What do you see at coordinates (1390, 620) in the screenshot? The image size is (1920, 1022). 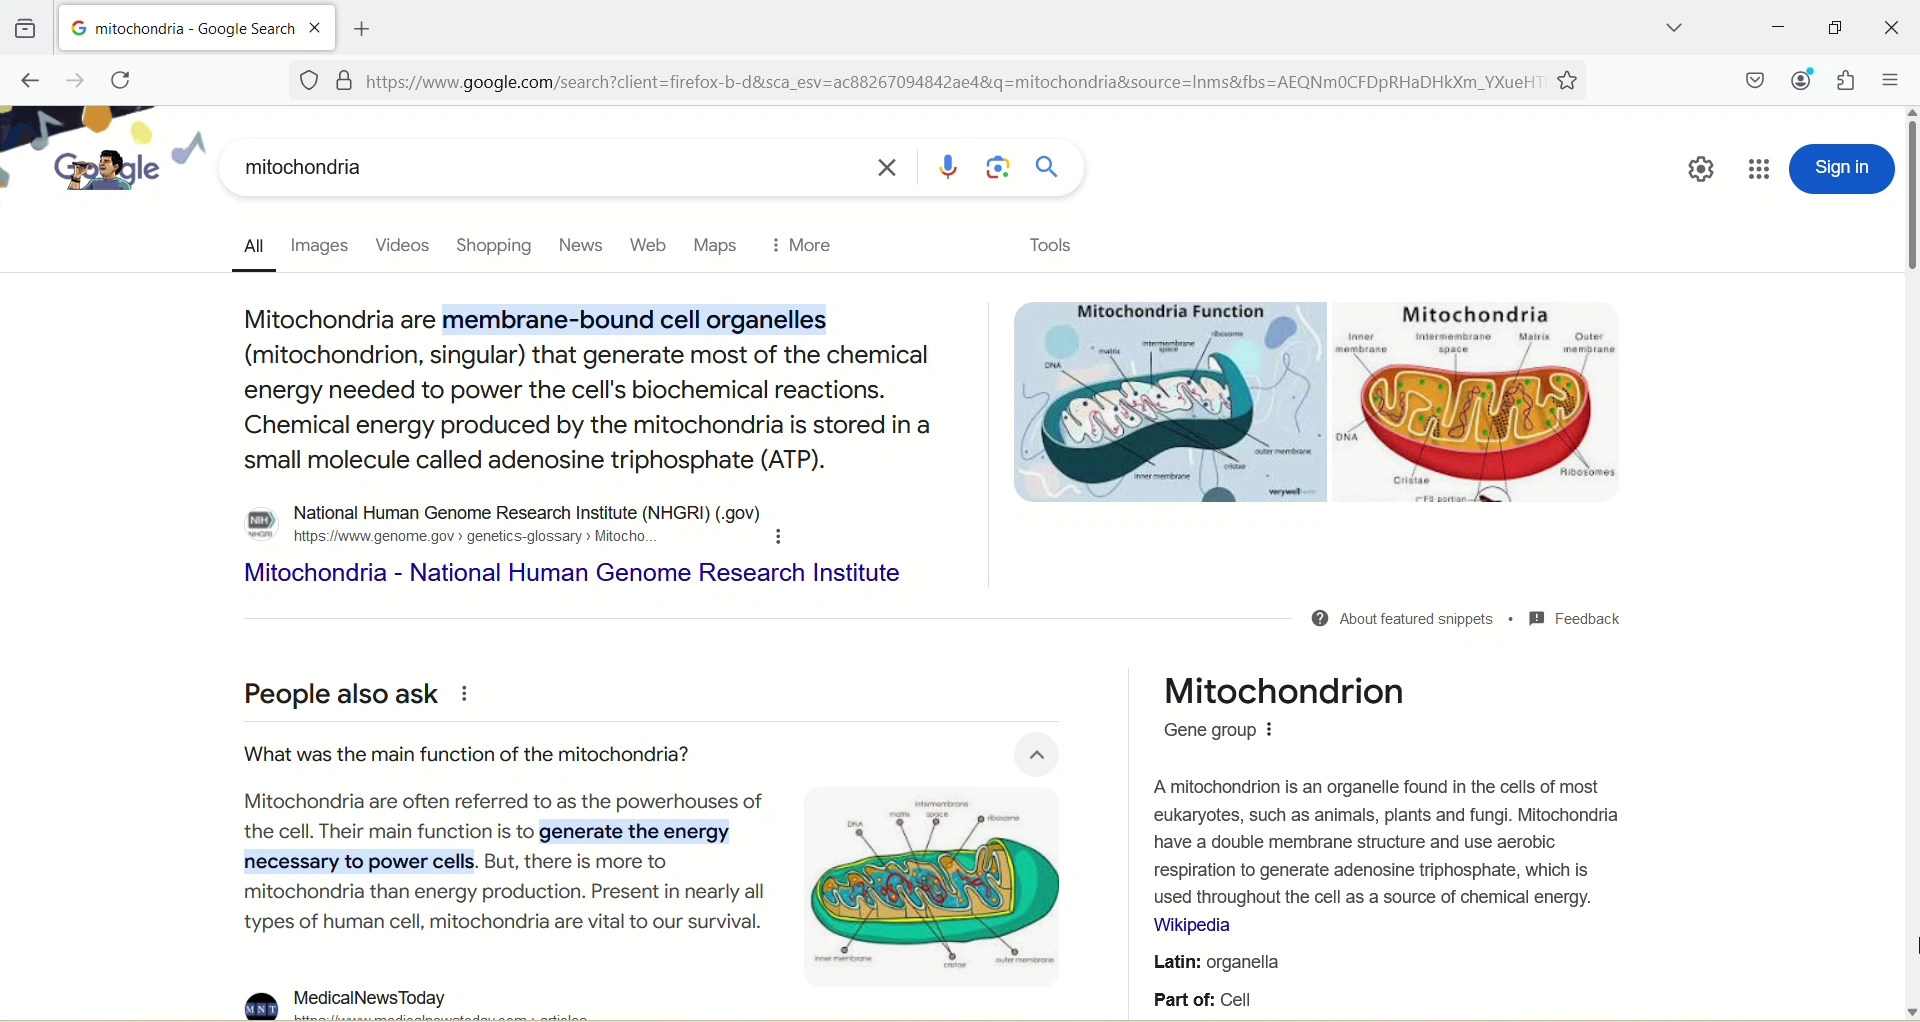 I see `@ About featured snippets` at bounding box center [1390, 620].